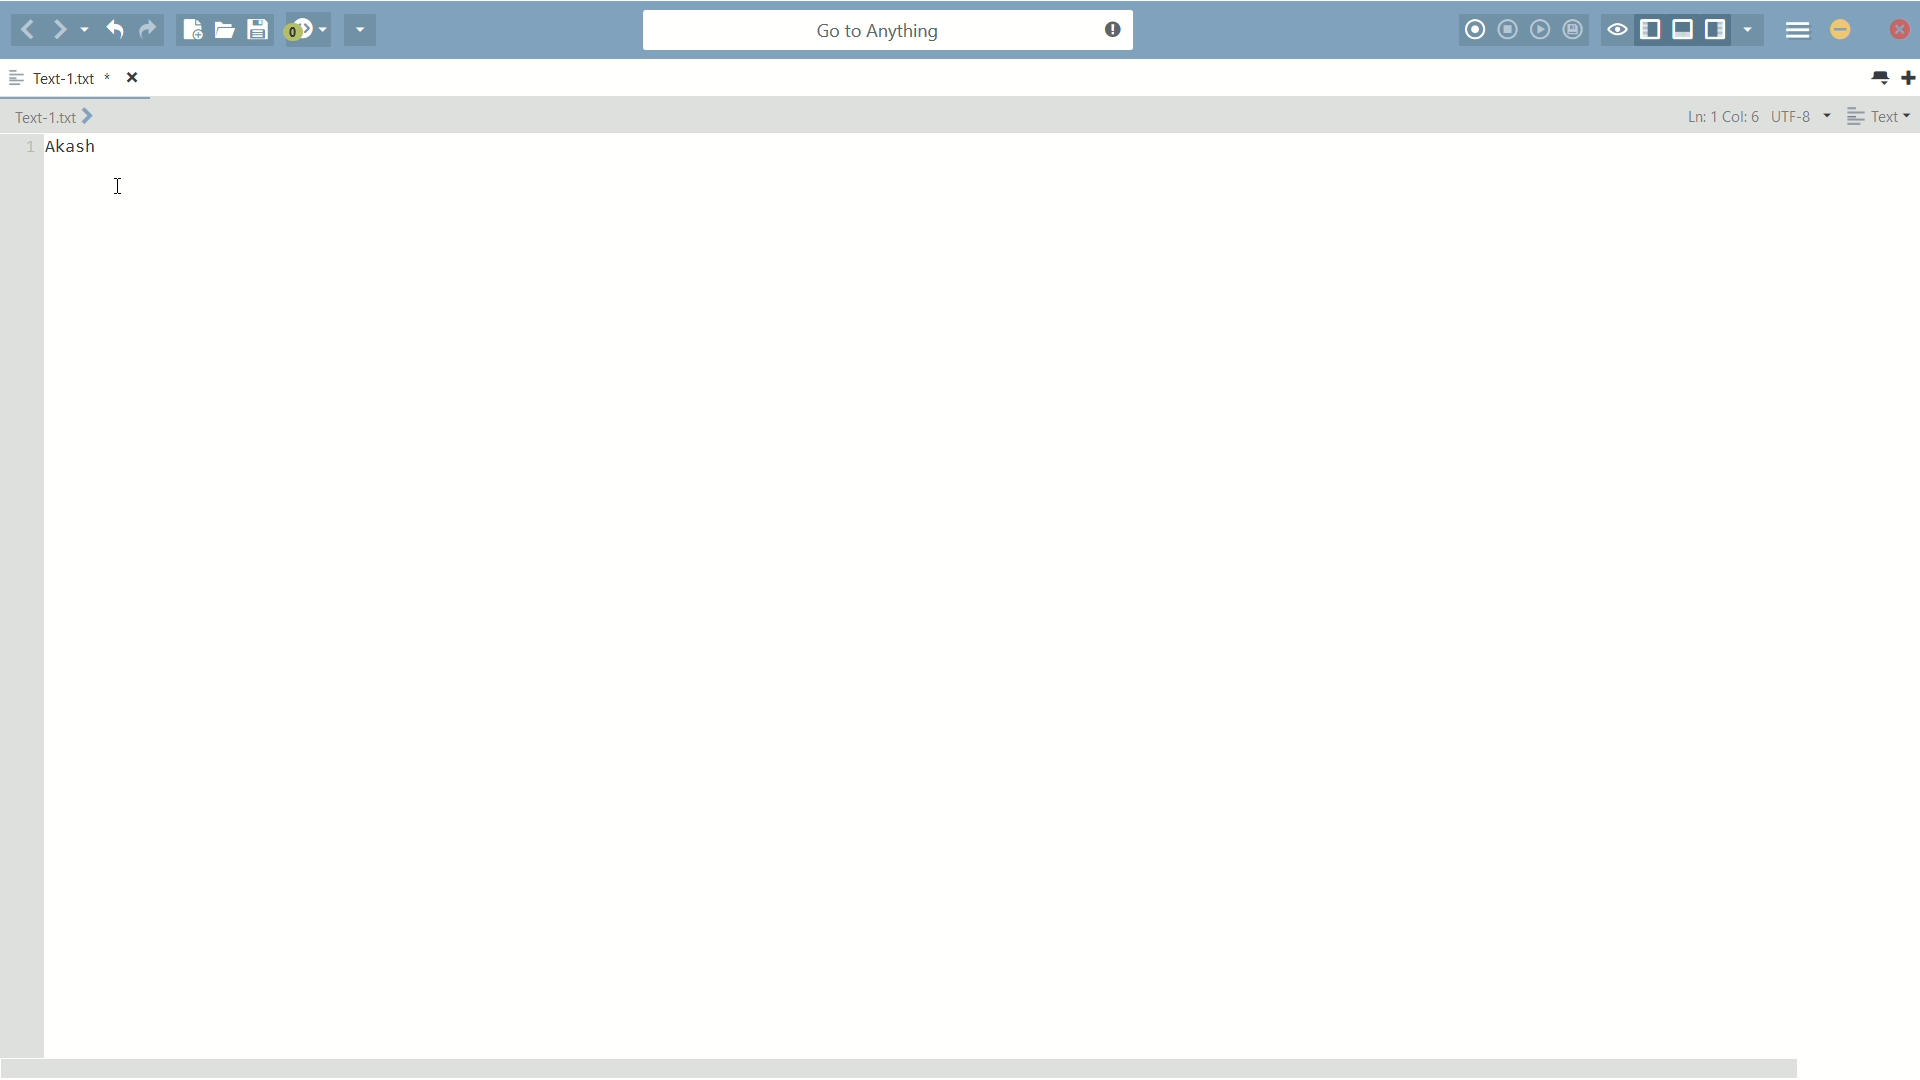 This screenshot has width=1920, height=1080. I want to click on Text-1.txt, so click(73, 77).